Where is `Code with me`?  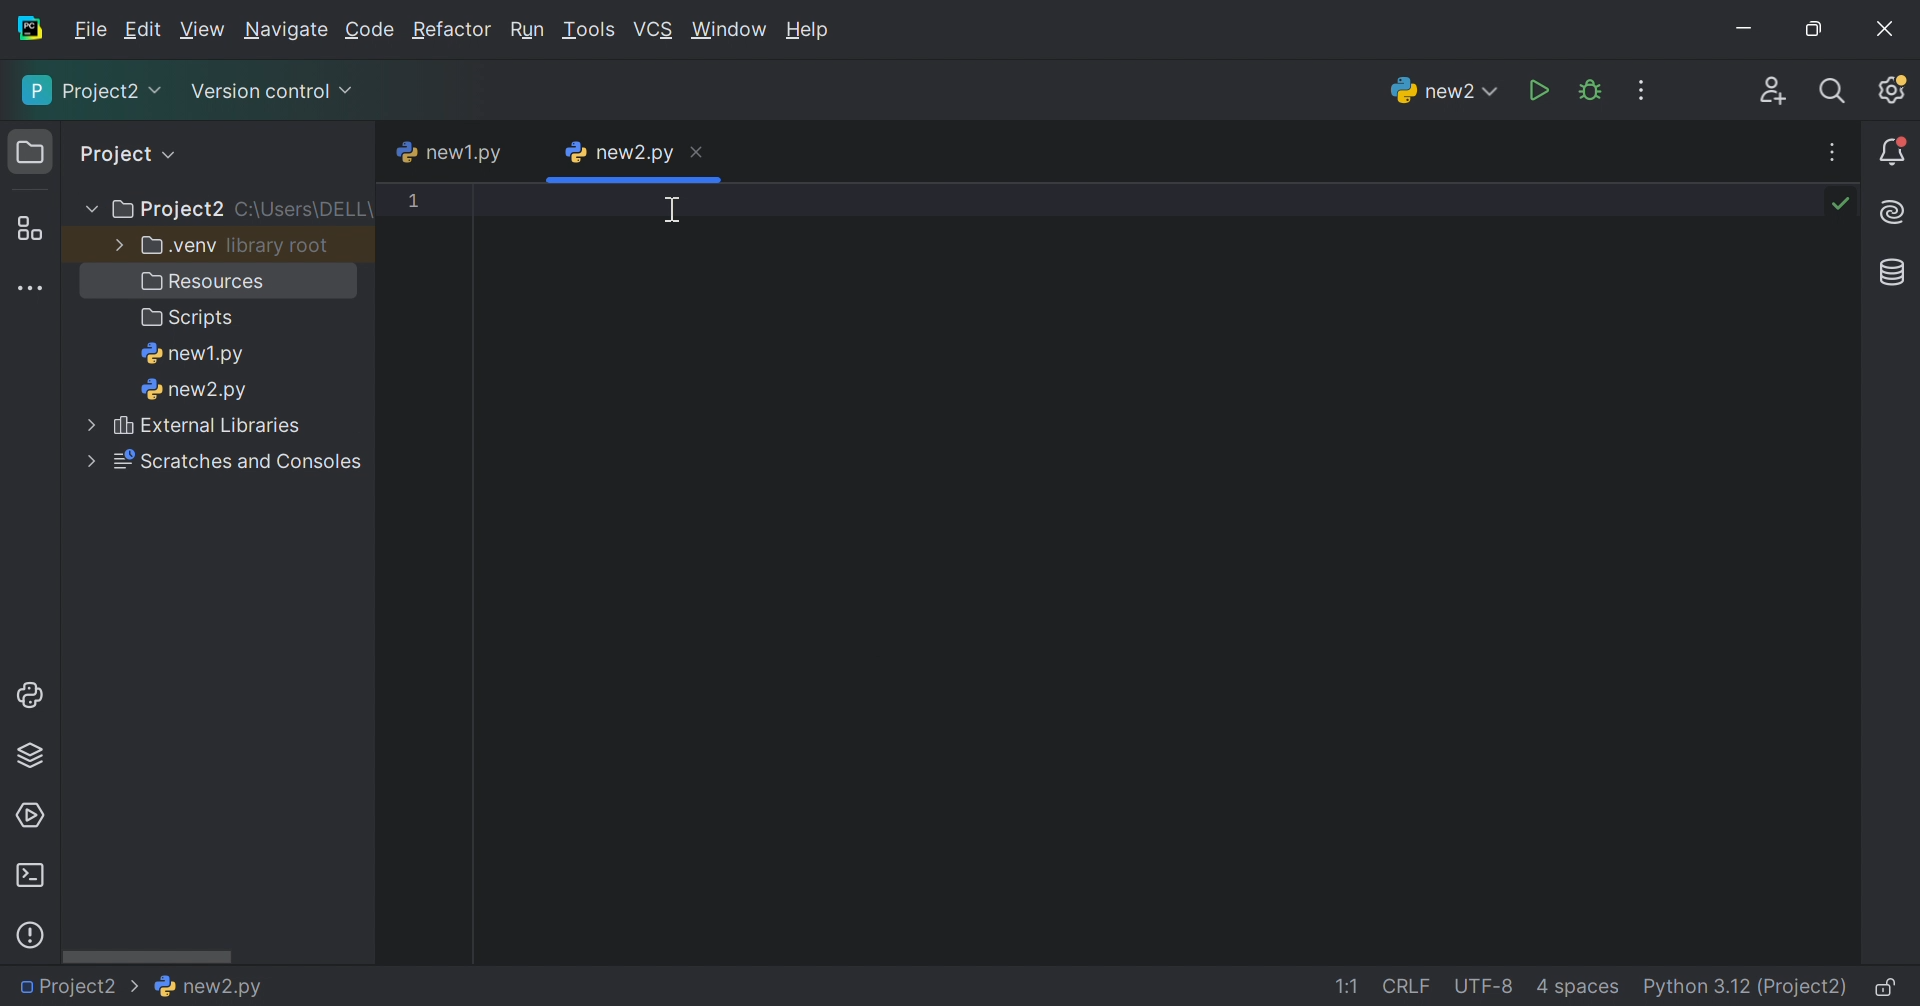 Code with me is located at coordinates (1771, 92).